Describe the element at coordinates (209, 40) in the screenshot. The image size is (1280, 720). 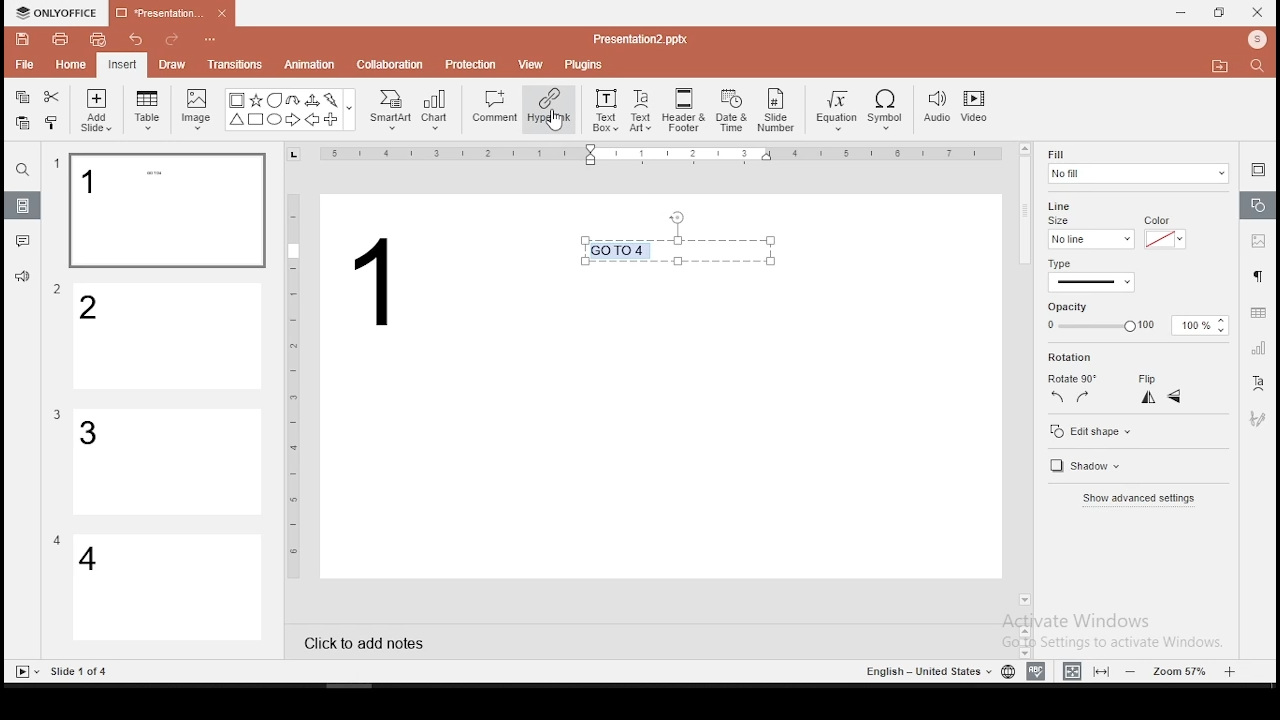
I see `` at that location.